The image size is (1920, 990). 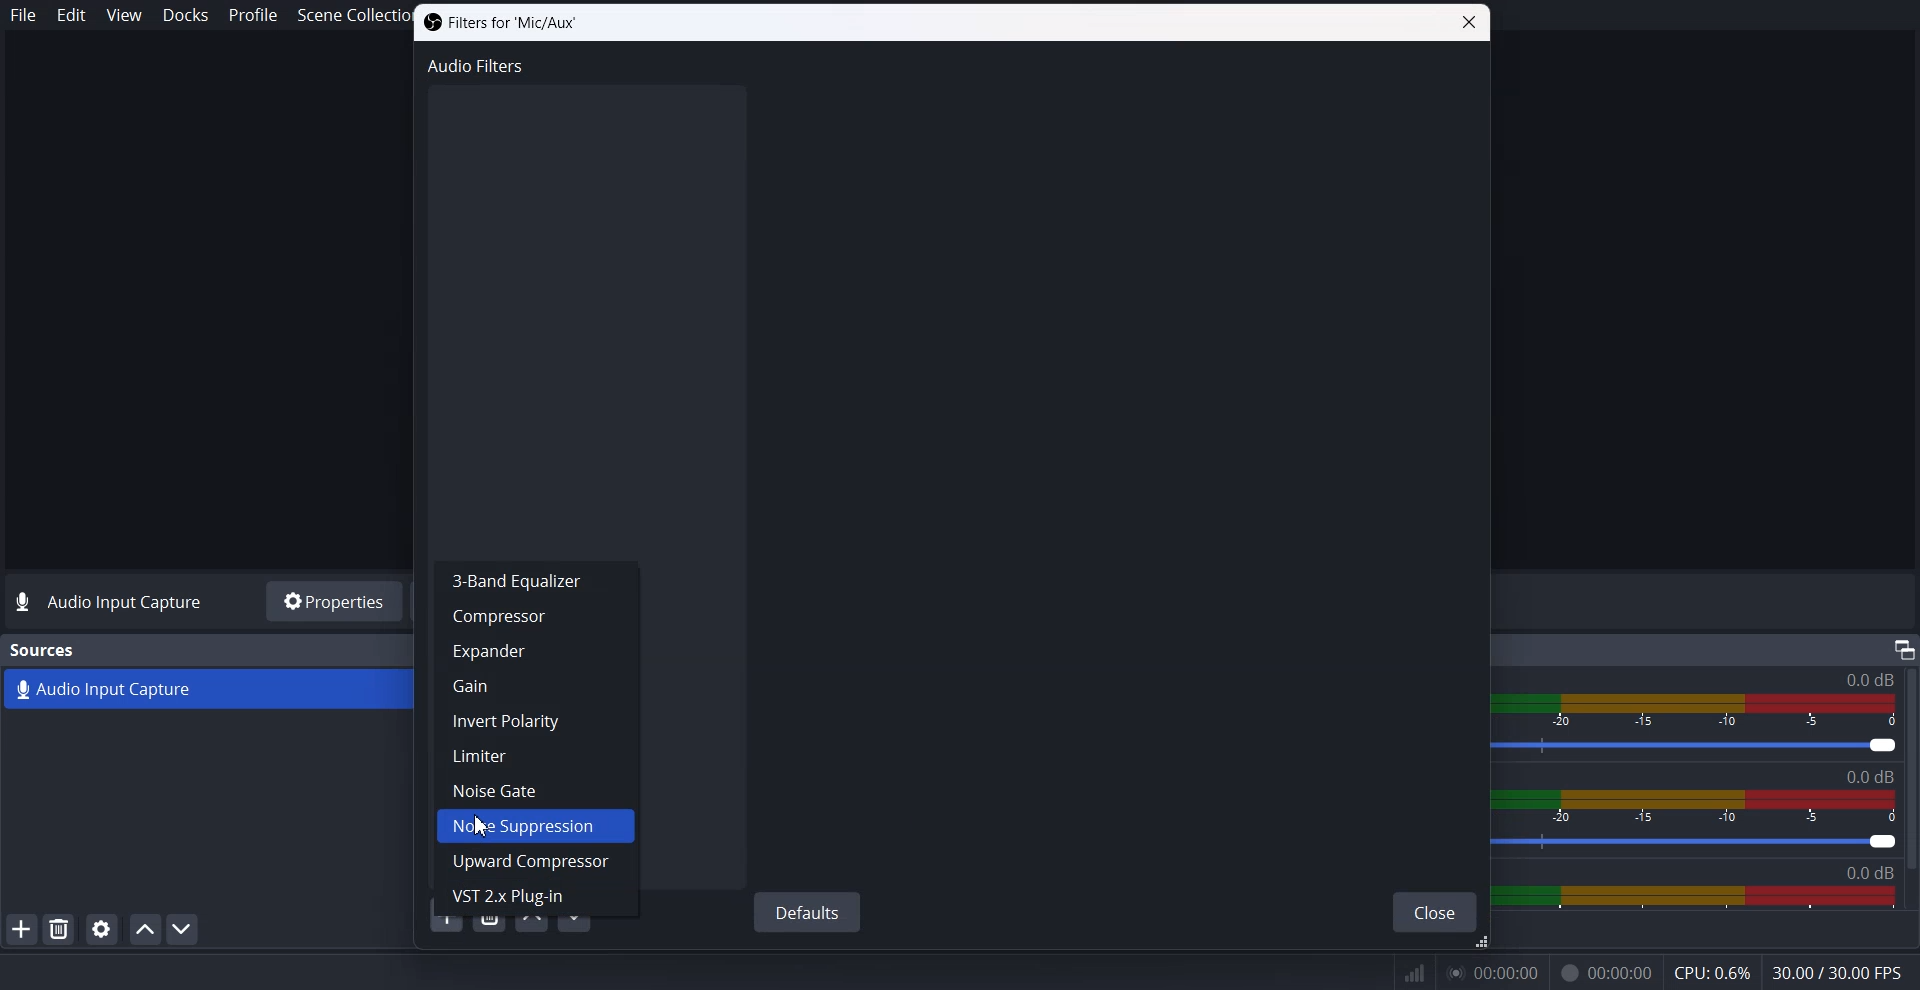 What do you see at coordinates (1469, 23) in the screenshot?
I see `Close` at bounding box center [1469, 23].